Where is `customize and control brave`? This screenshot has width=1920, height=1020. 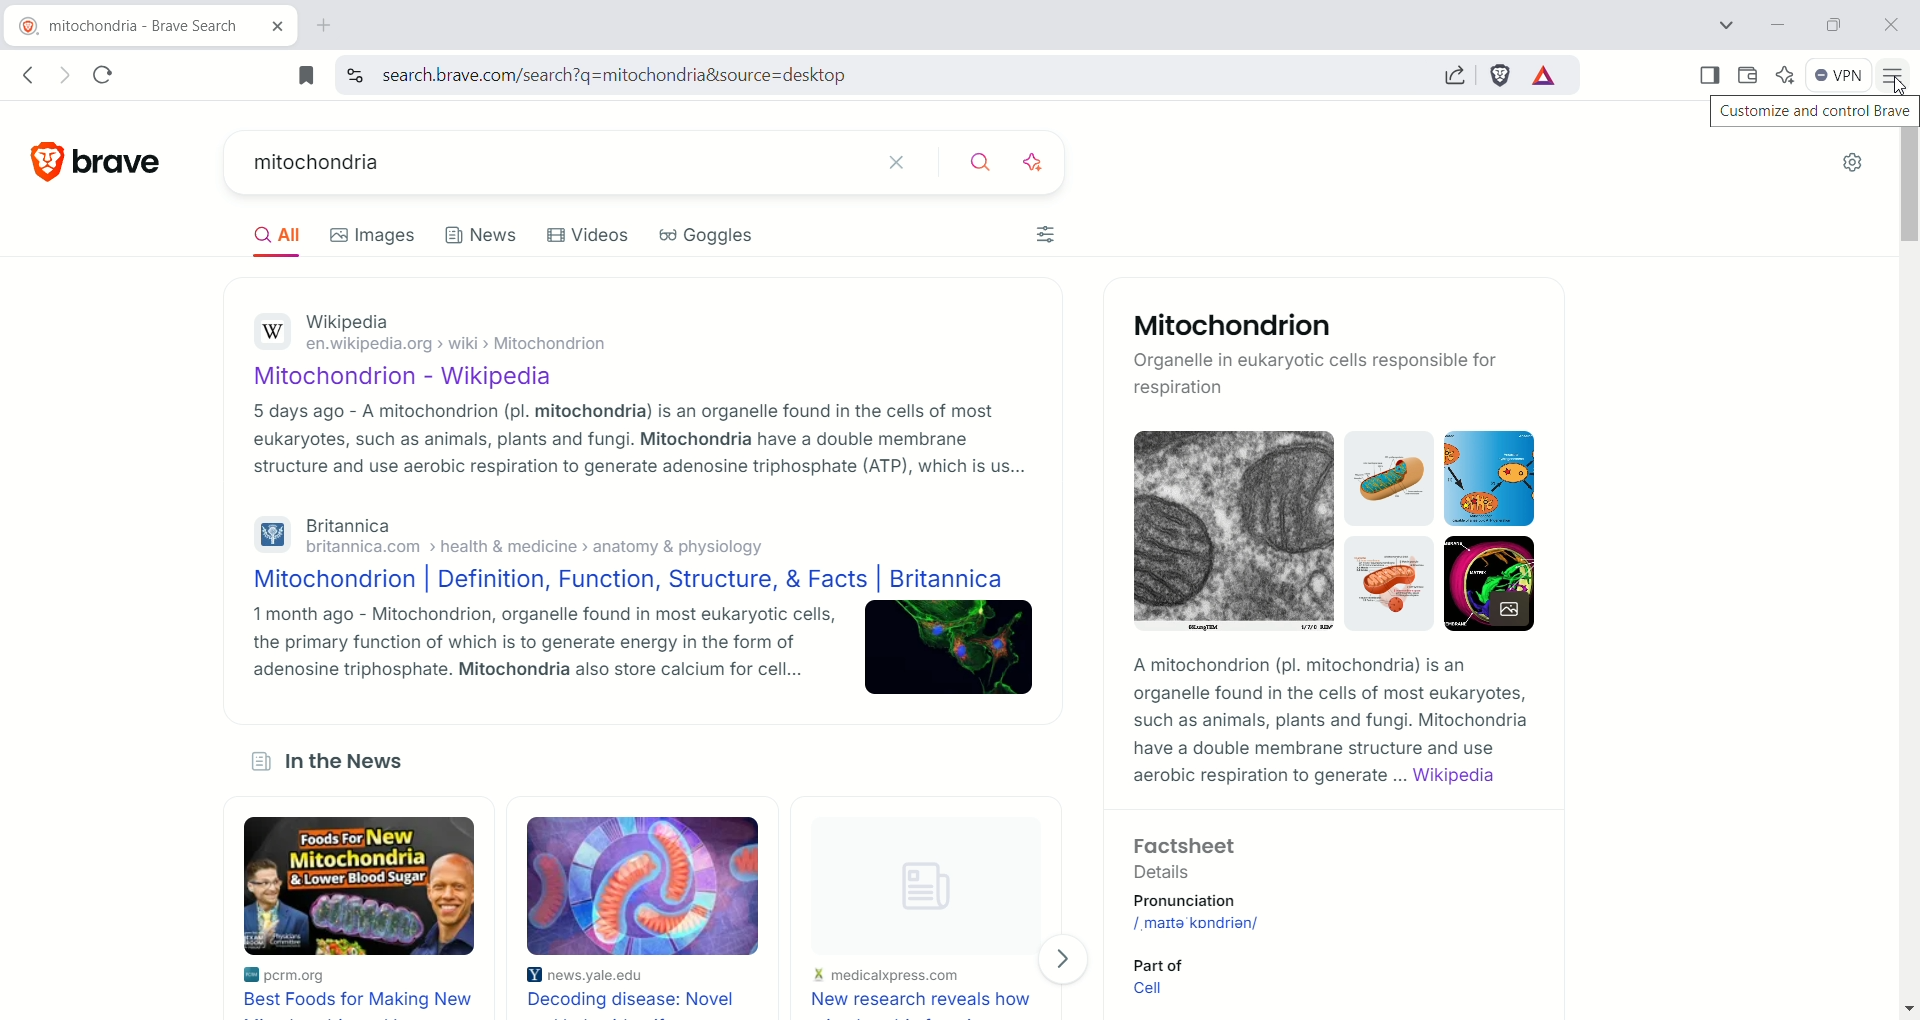 customize and control brave is located at coordinates (1811, 111).